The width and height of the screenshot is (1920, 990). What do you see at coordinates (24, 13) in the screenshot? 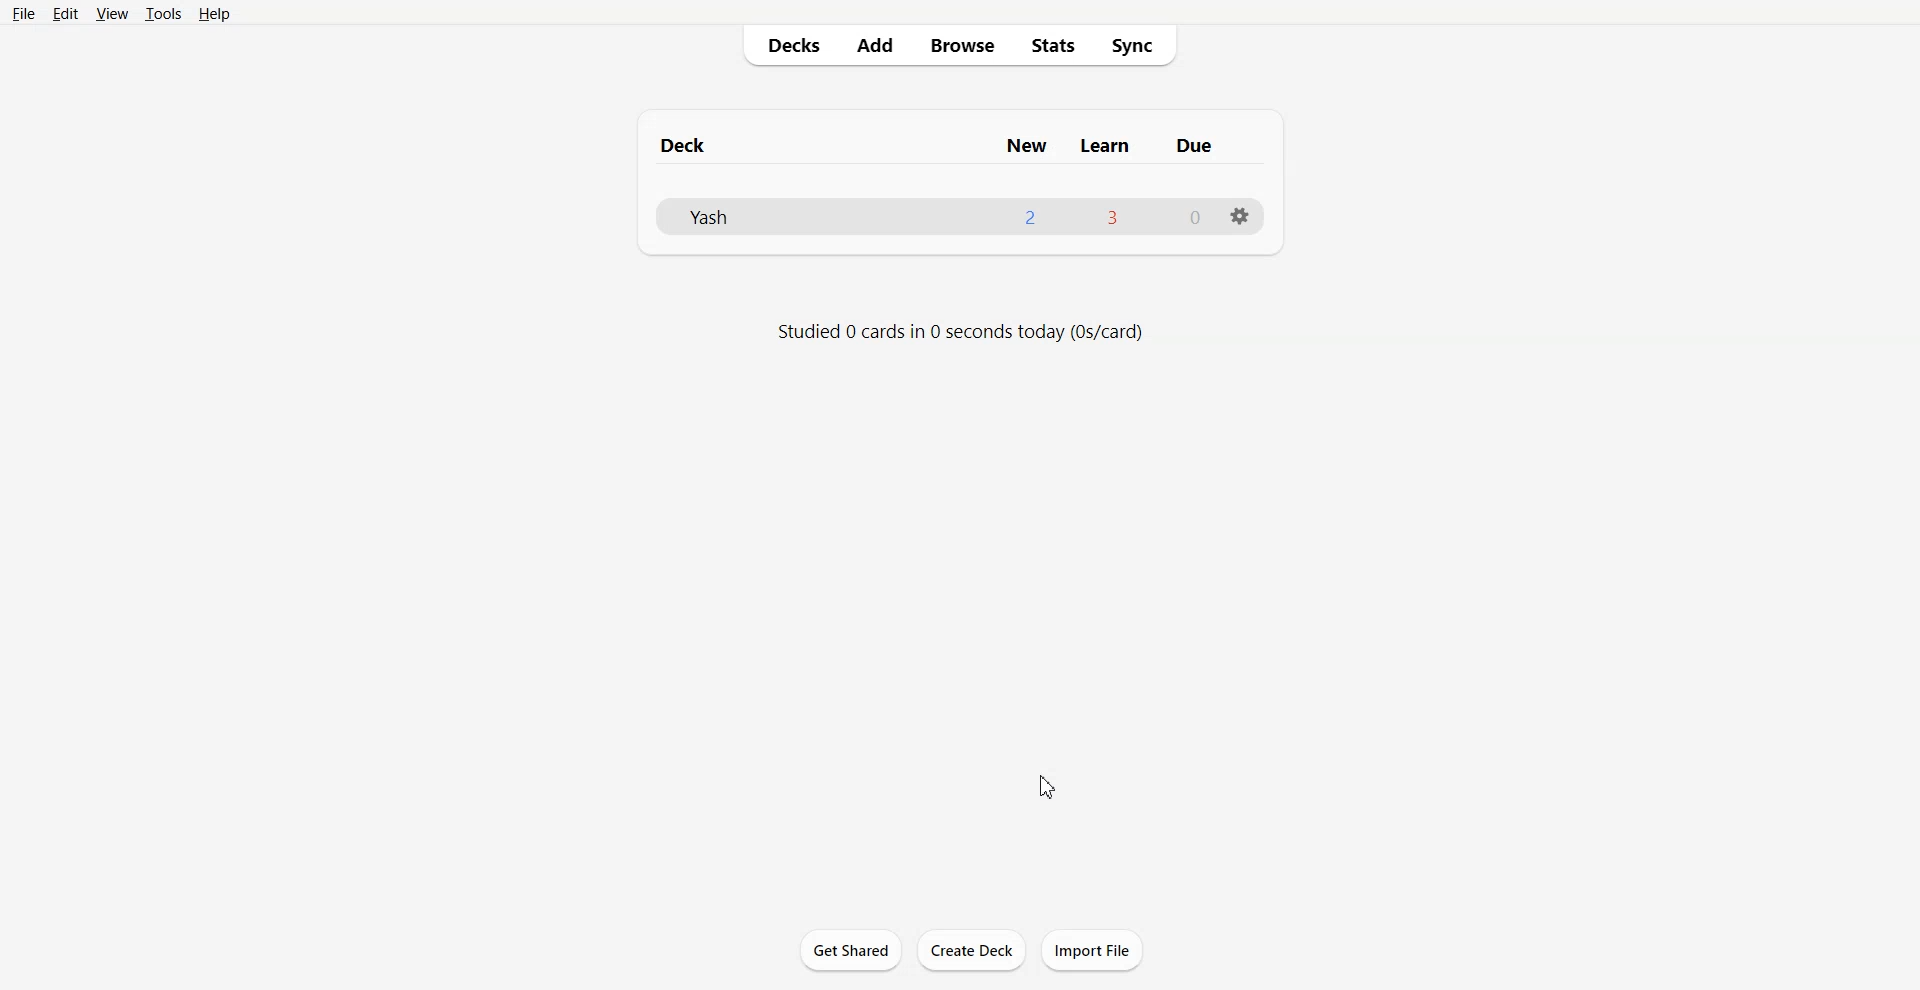
I see `File` at bounding box center [24, 13].